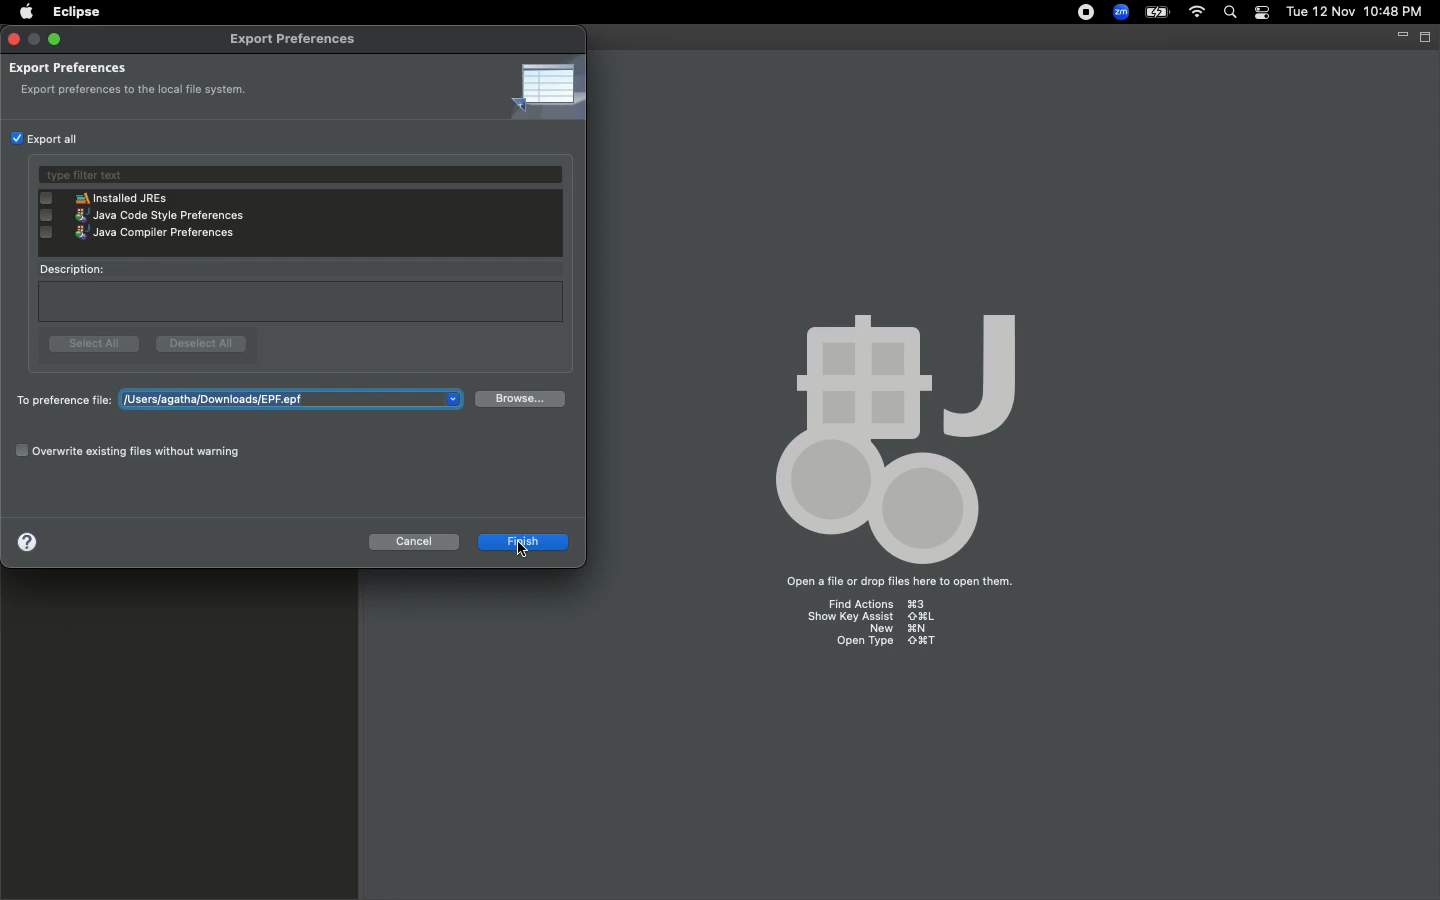  Describe the element at coordinates (522, 552) in the screenshot. I see `Cursor` at that location.